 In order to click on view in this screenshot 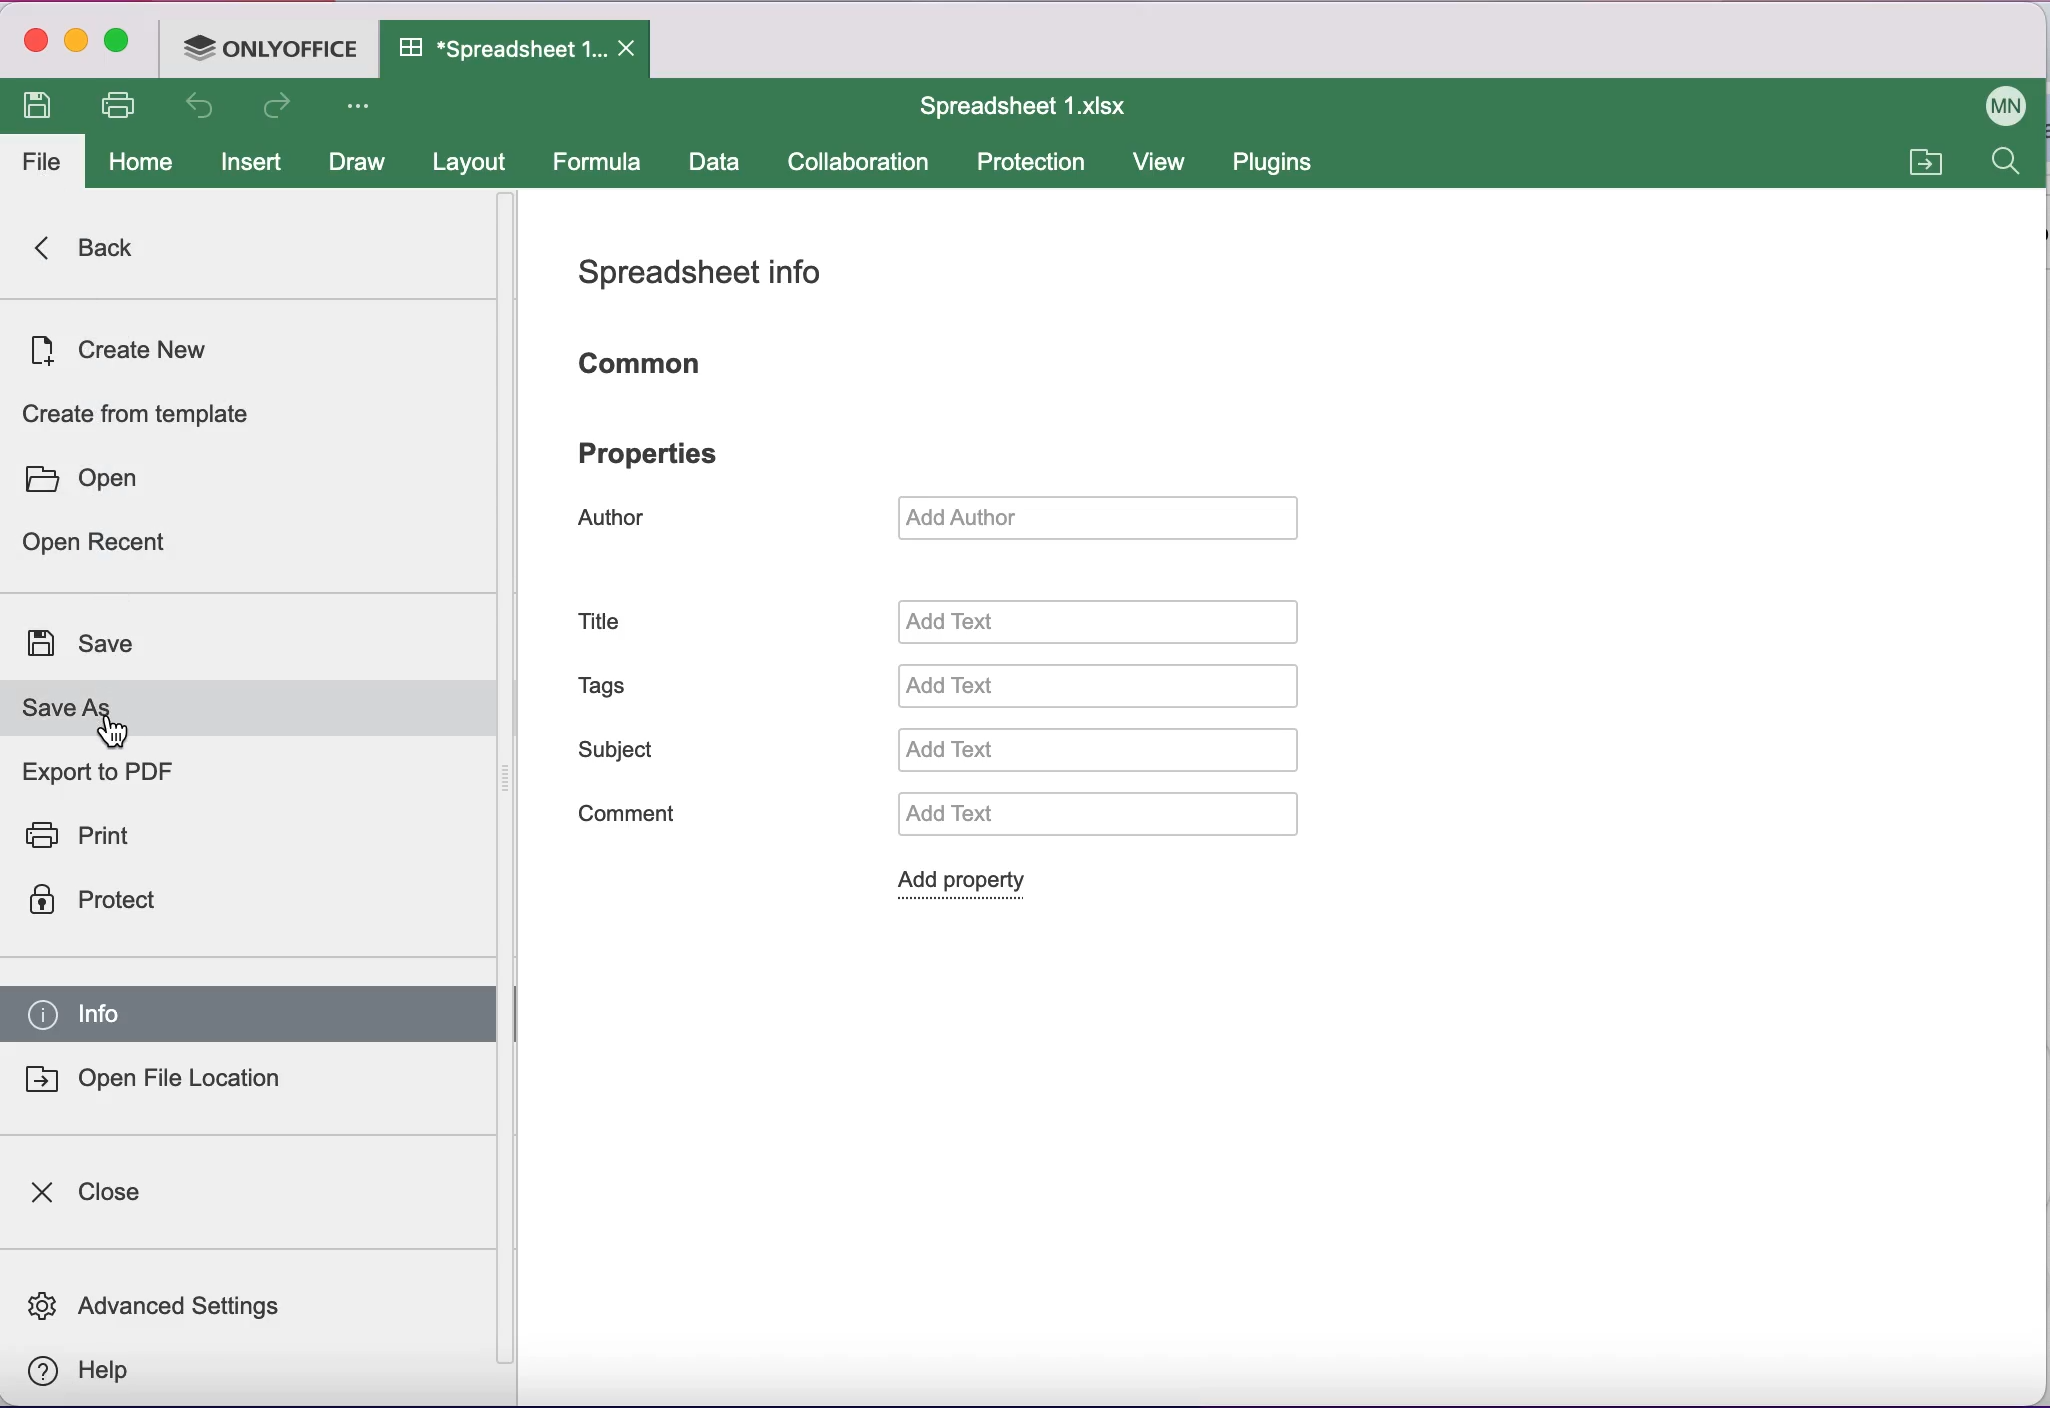, I will do `click(1162, 162)`.